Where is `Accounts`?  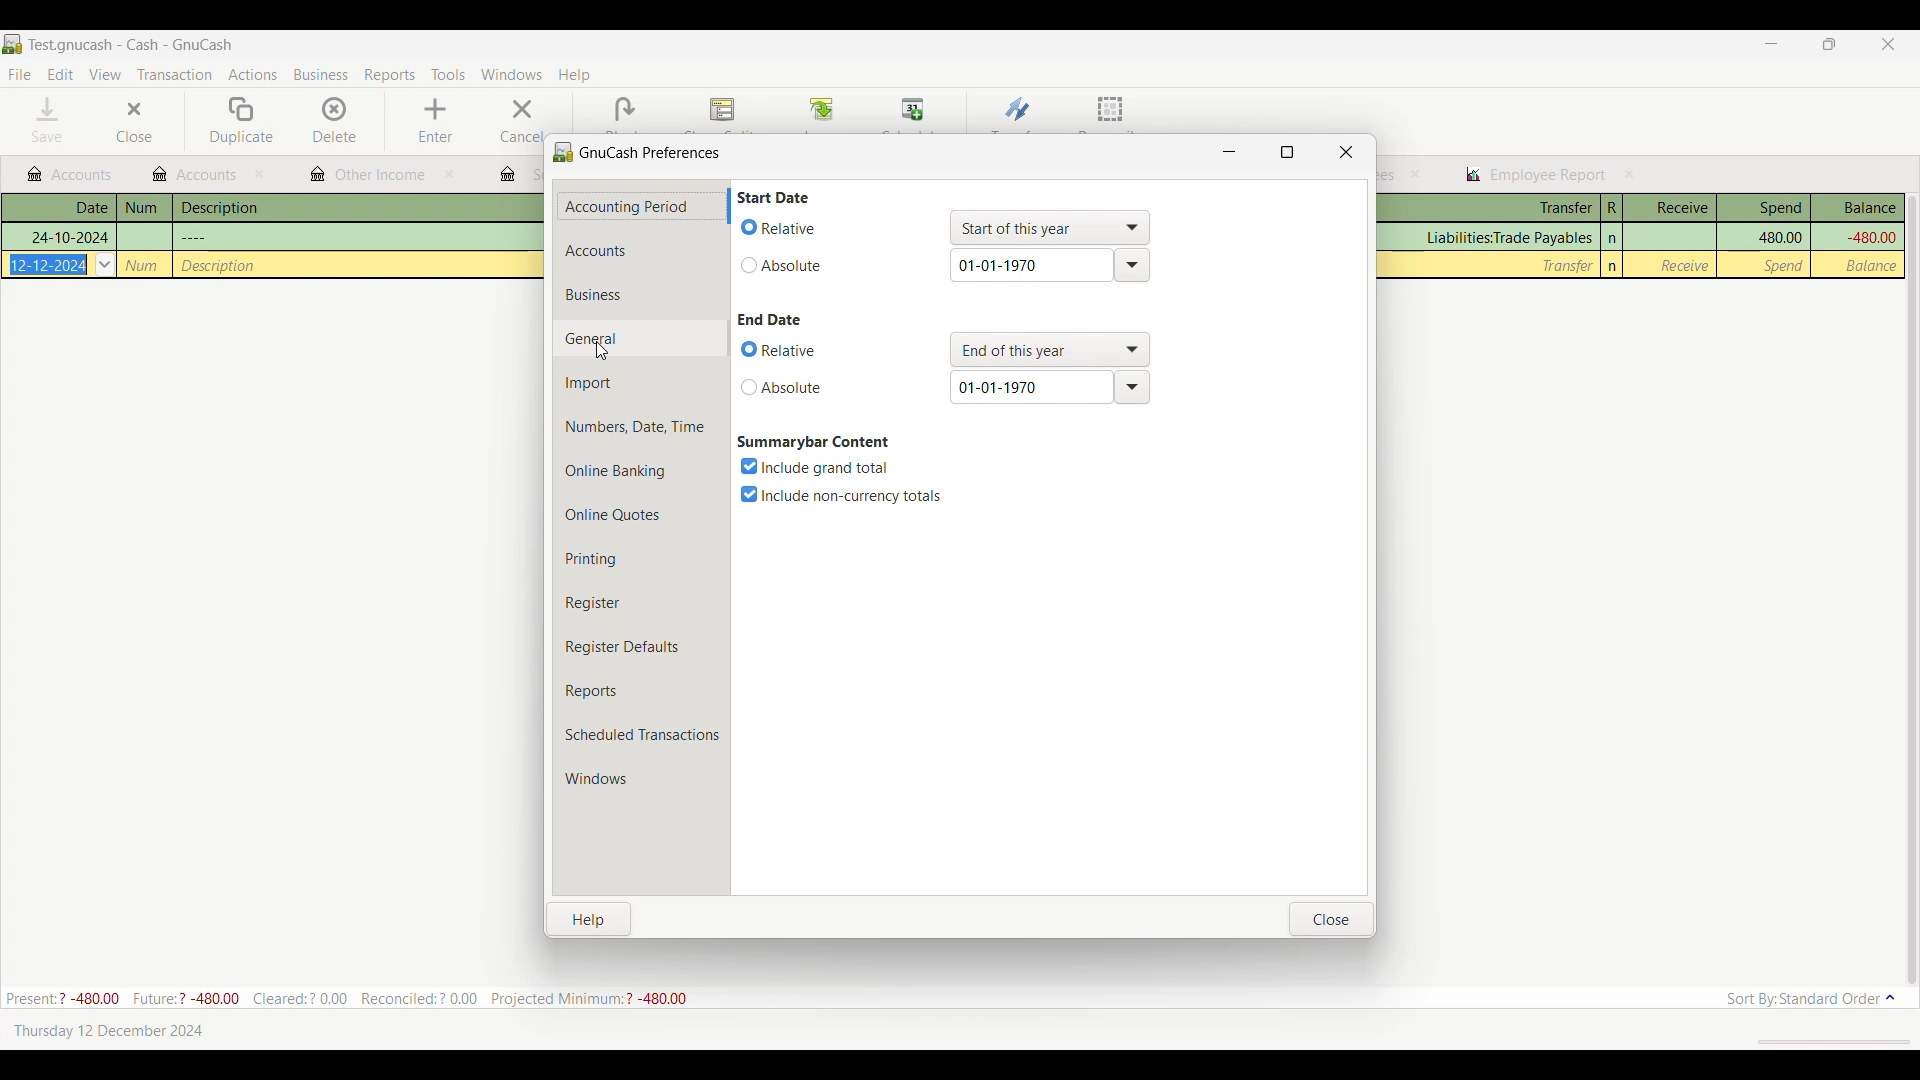 Accounts is located at coordinates (642, 251).